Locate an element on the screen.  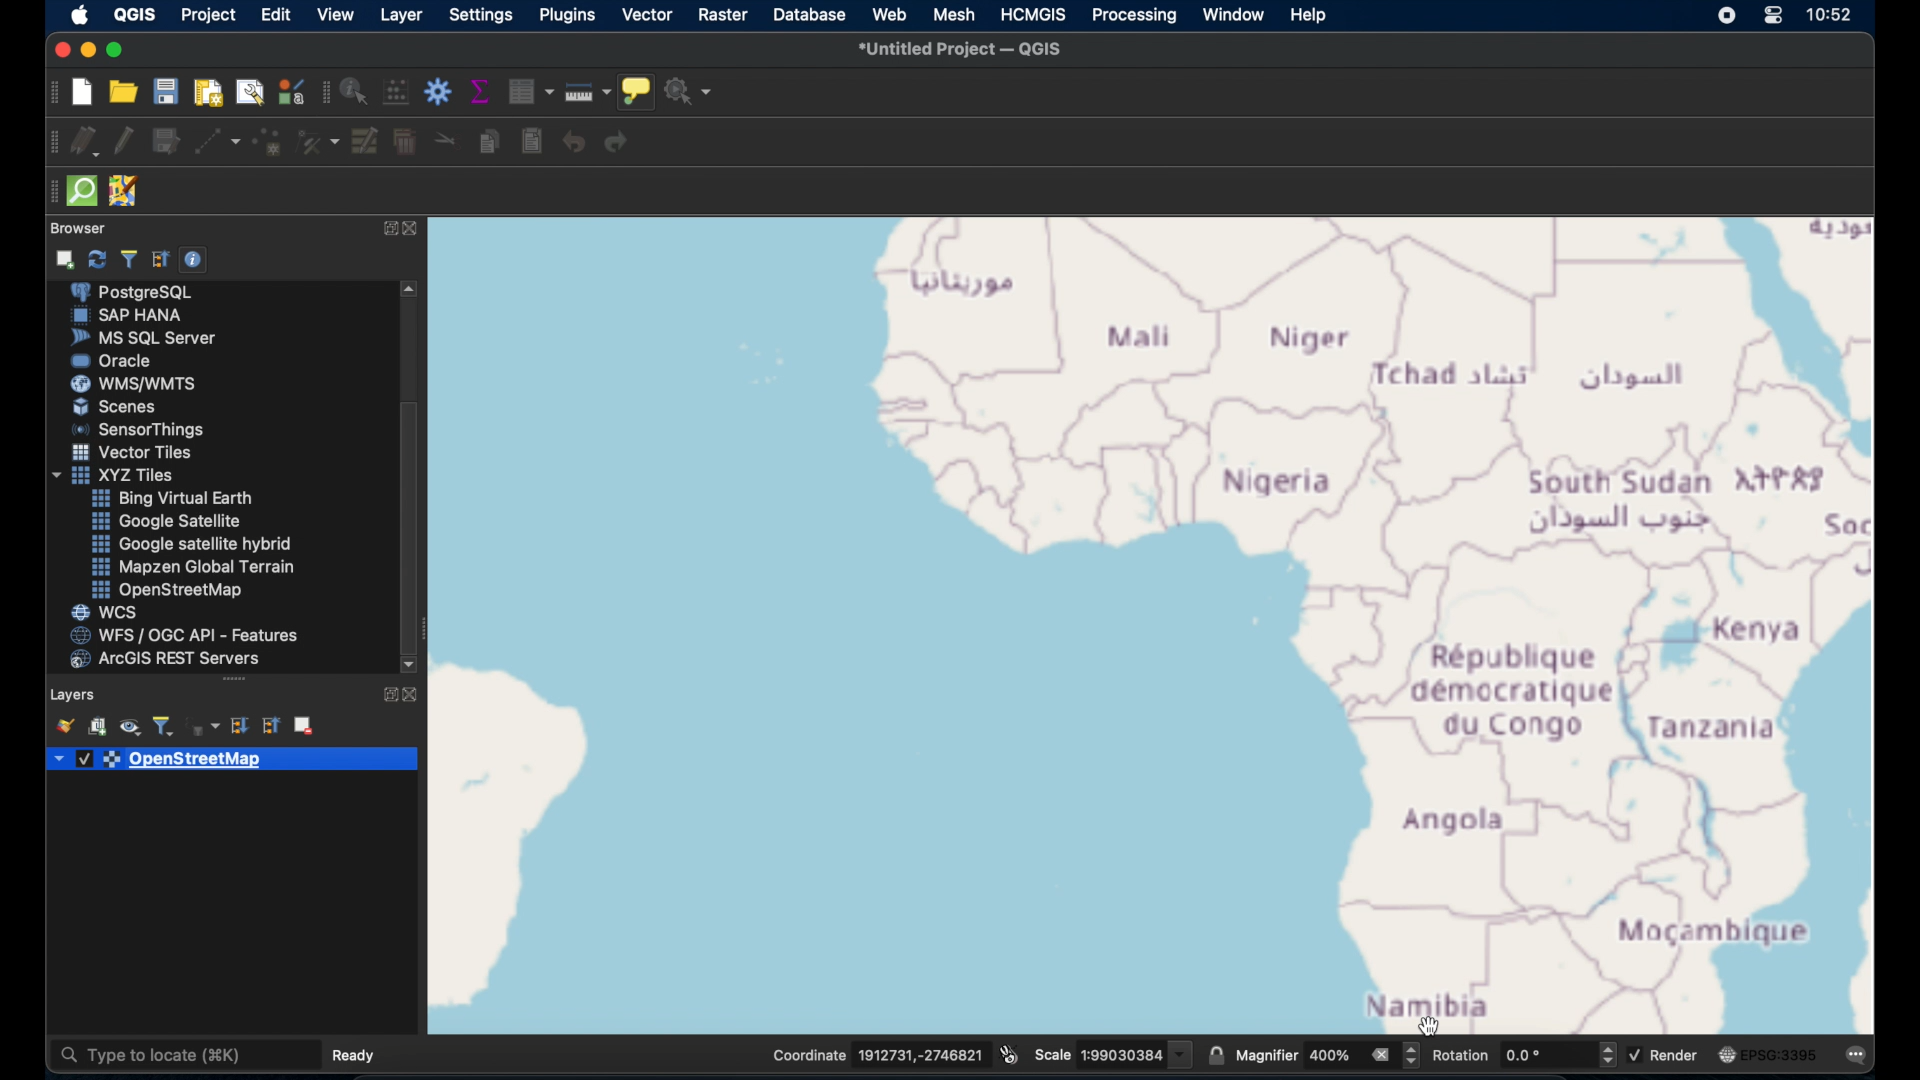
vector tiles is located at coordinates (133, 453).